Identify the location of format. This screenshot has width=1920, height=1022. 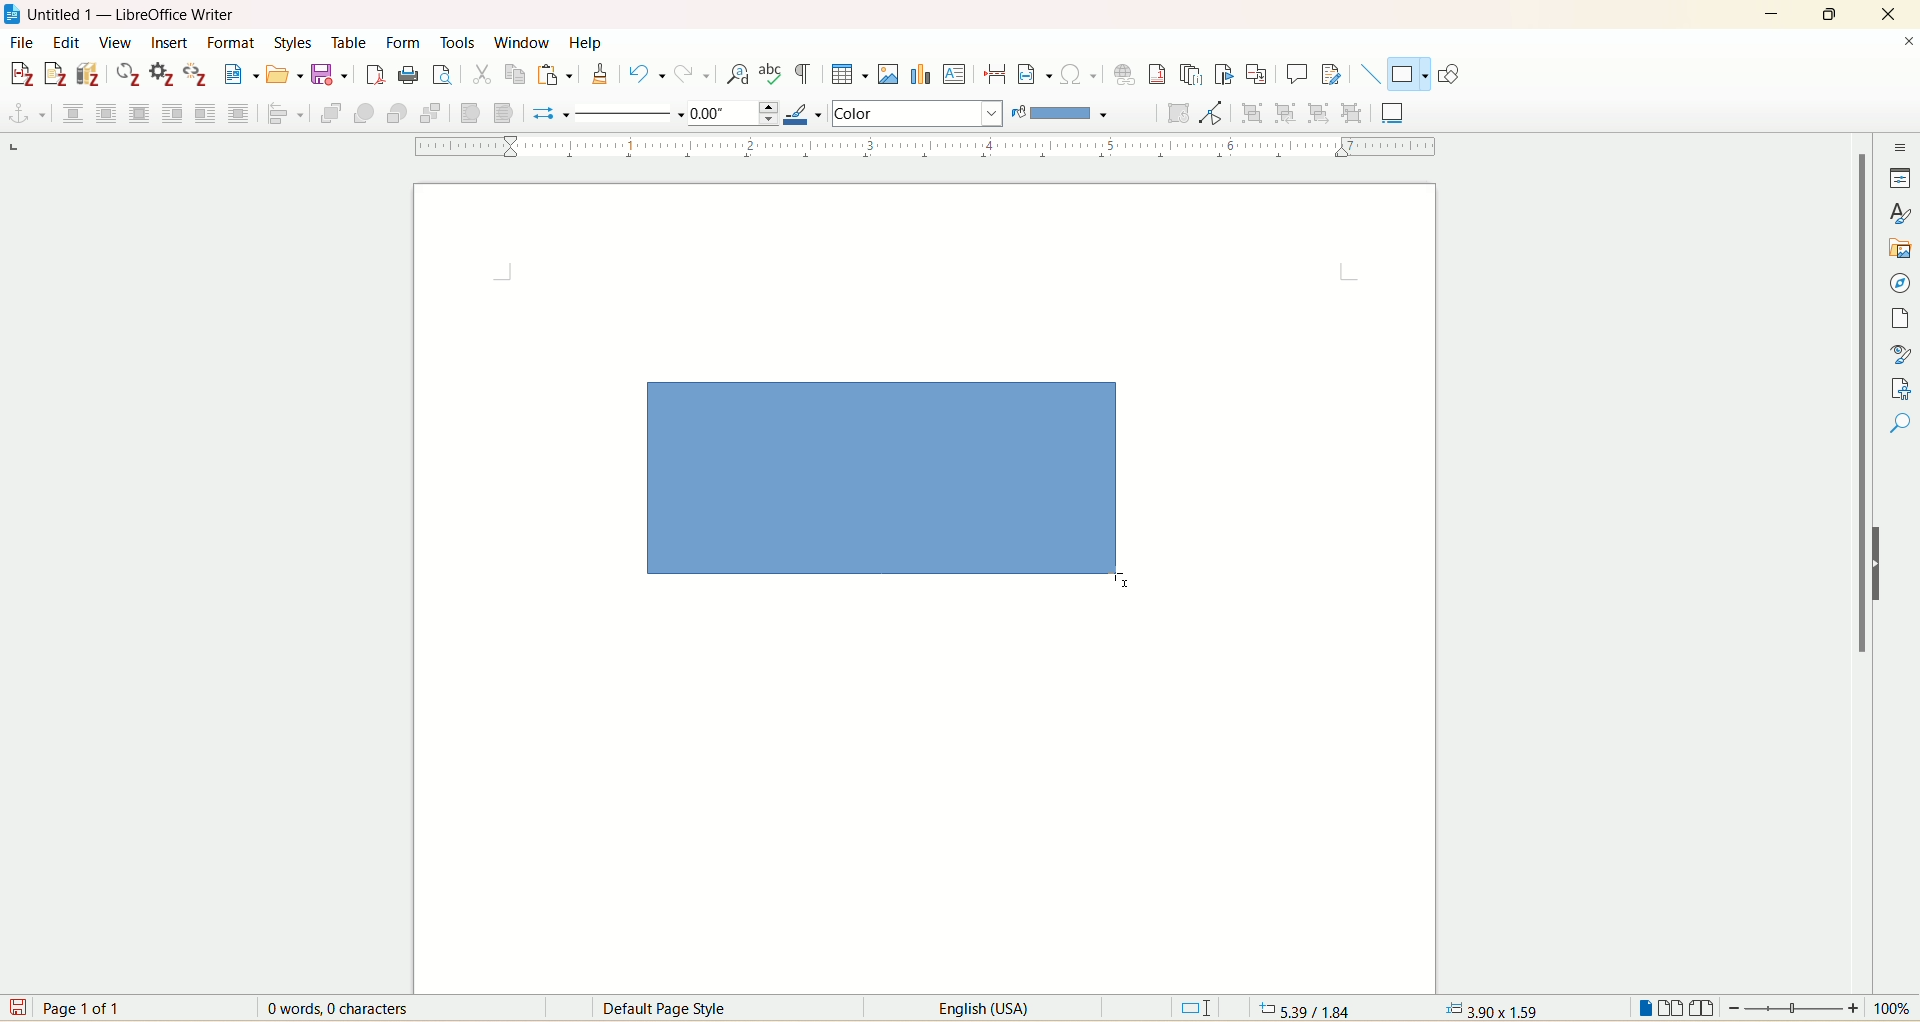
(235, 43).